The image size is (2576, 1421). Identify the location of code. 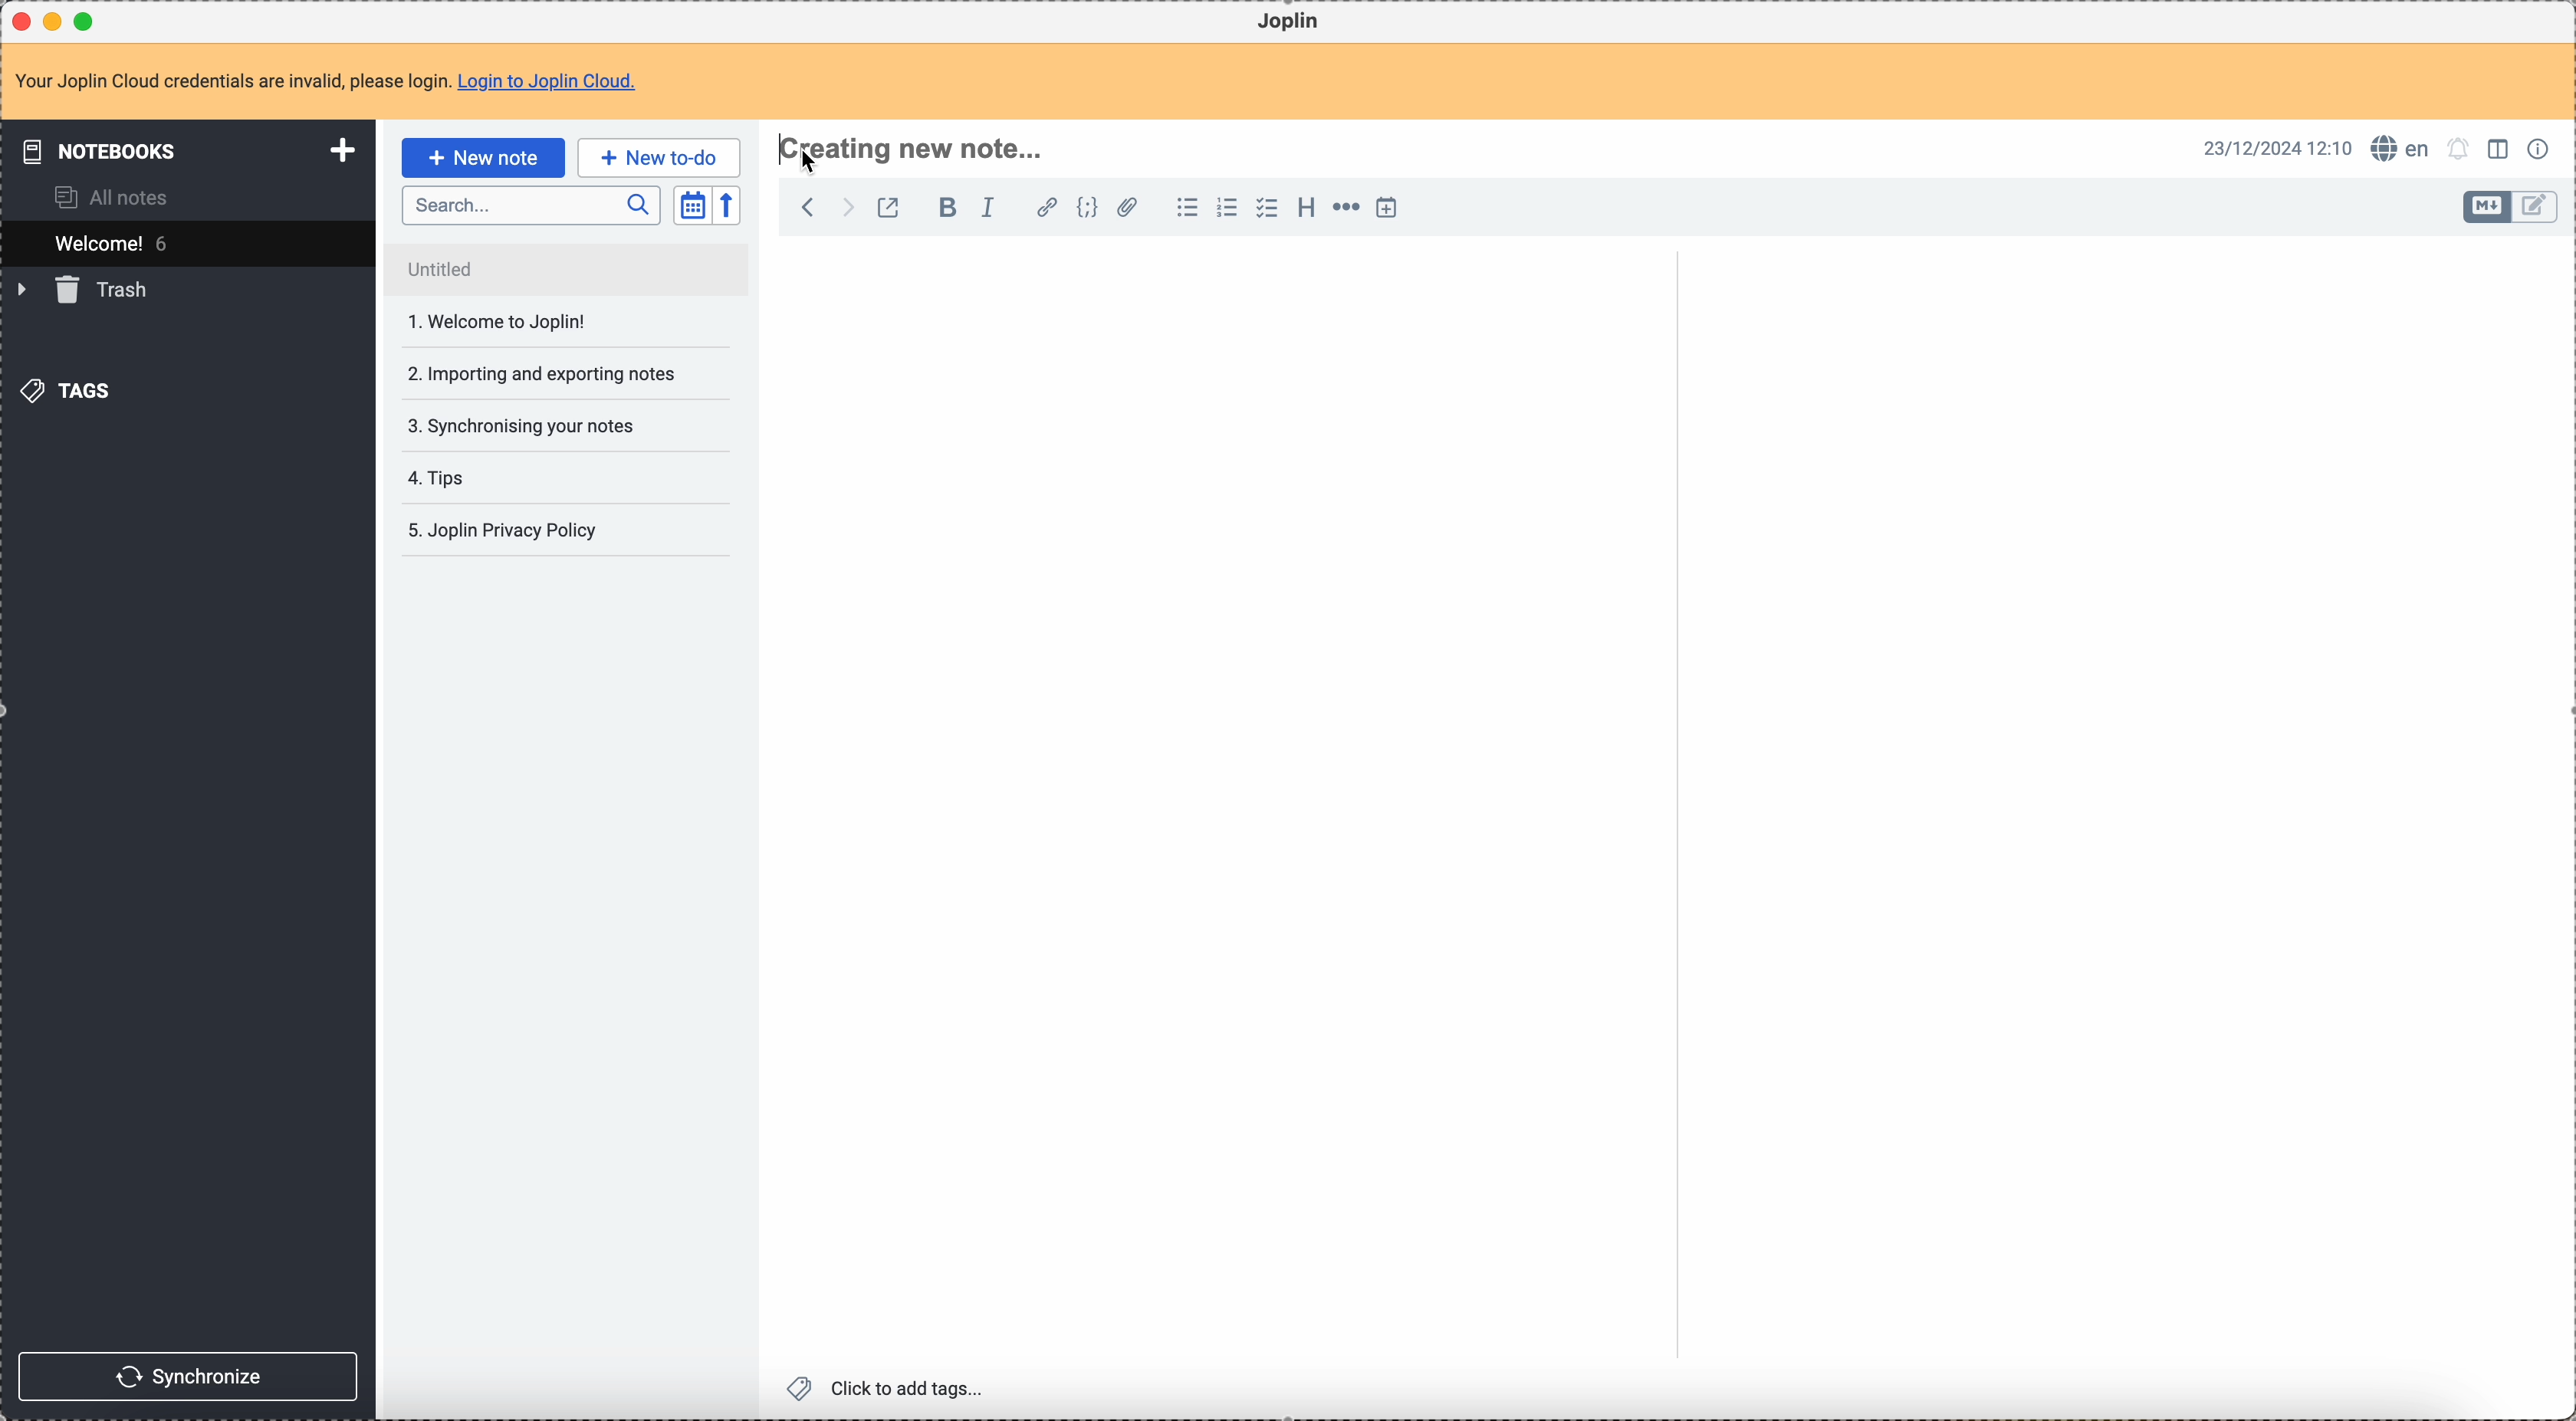
(1087, 209).